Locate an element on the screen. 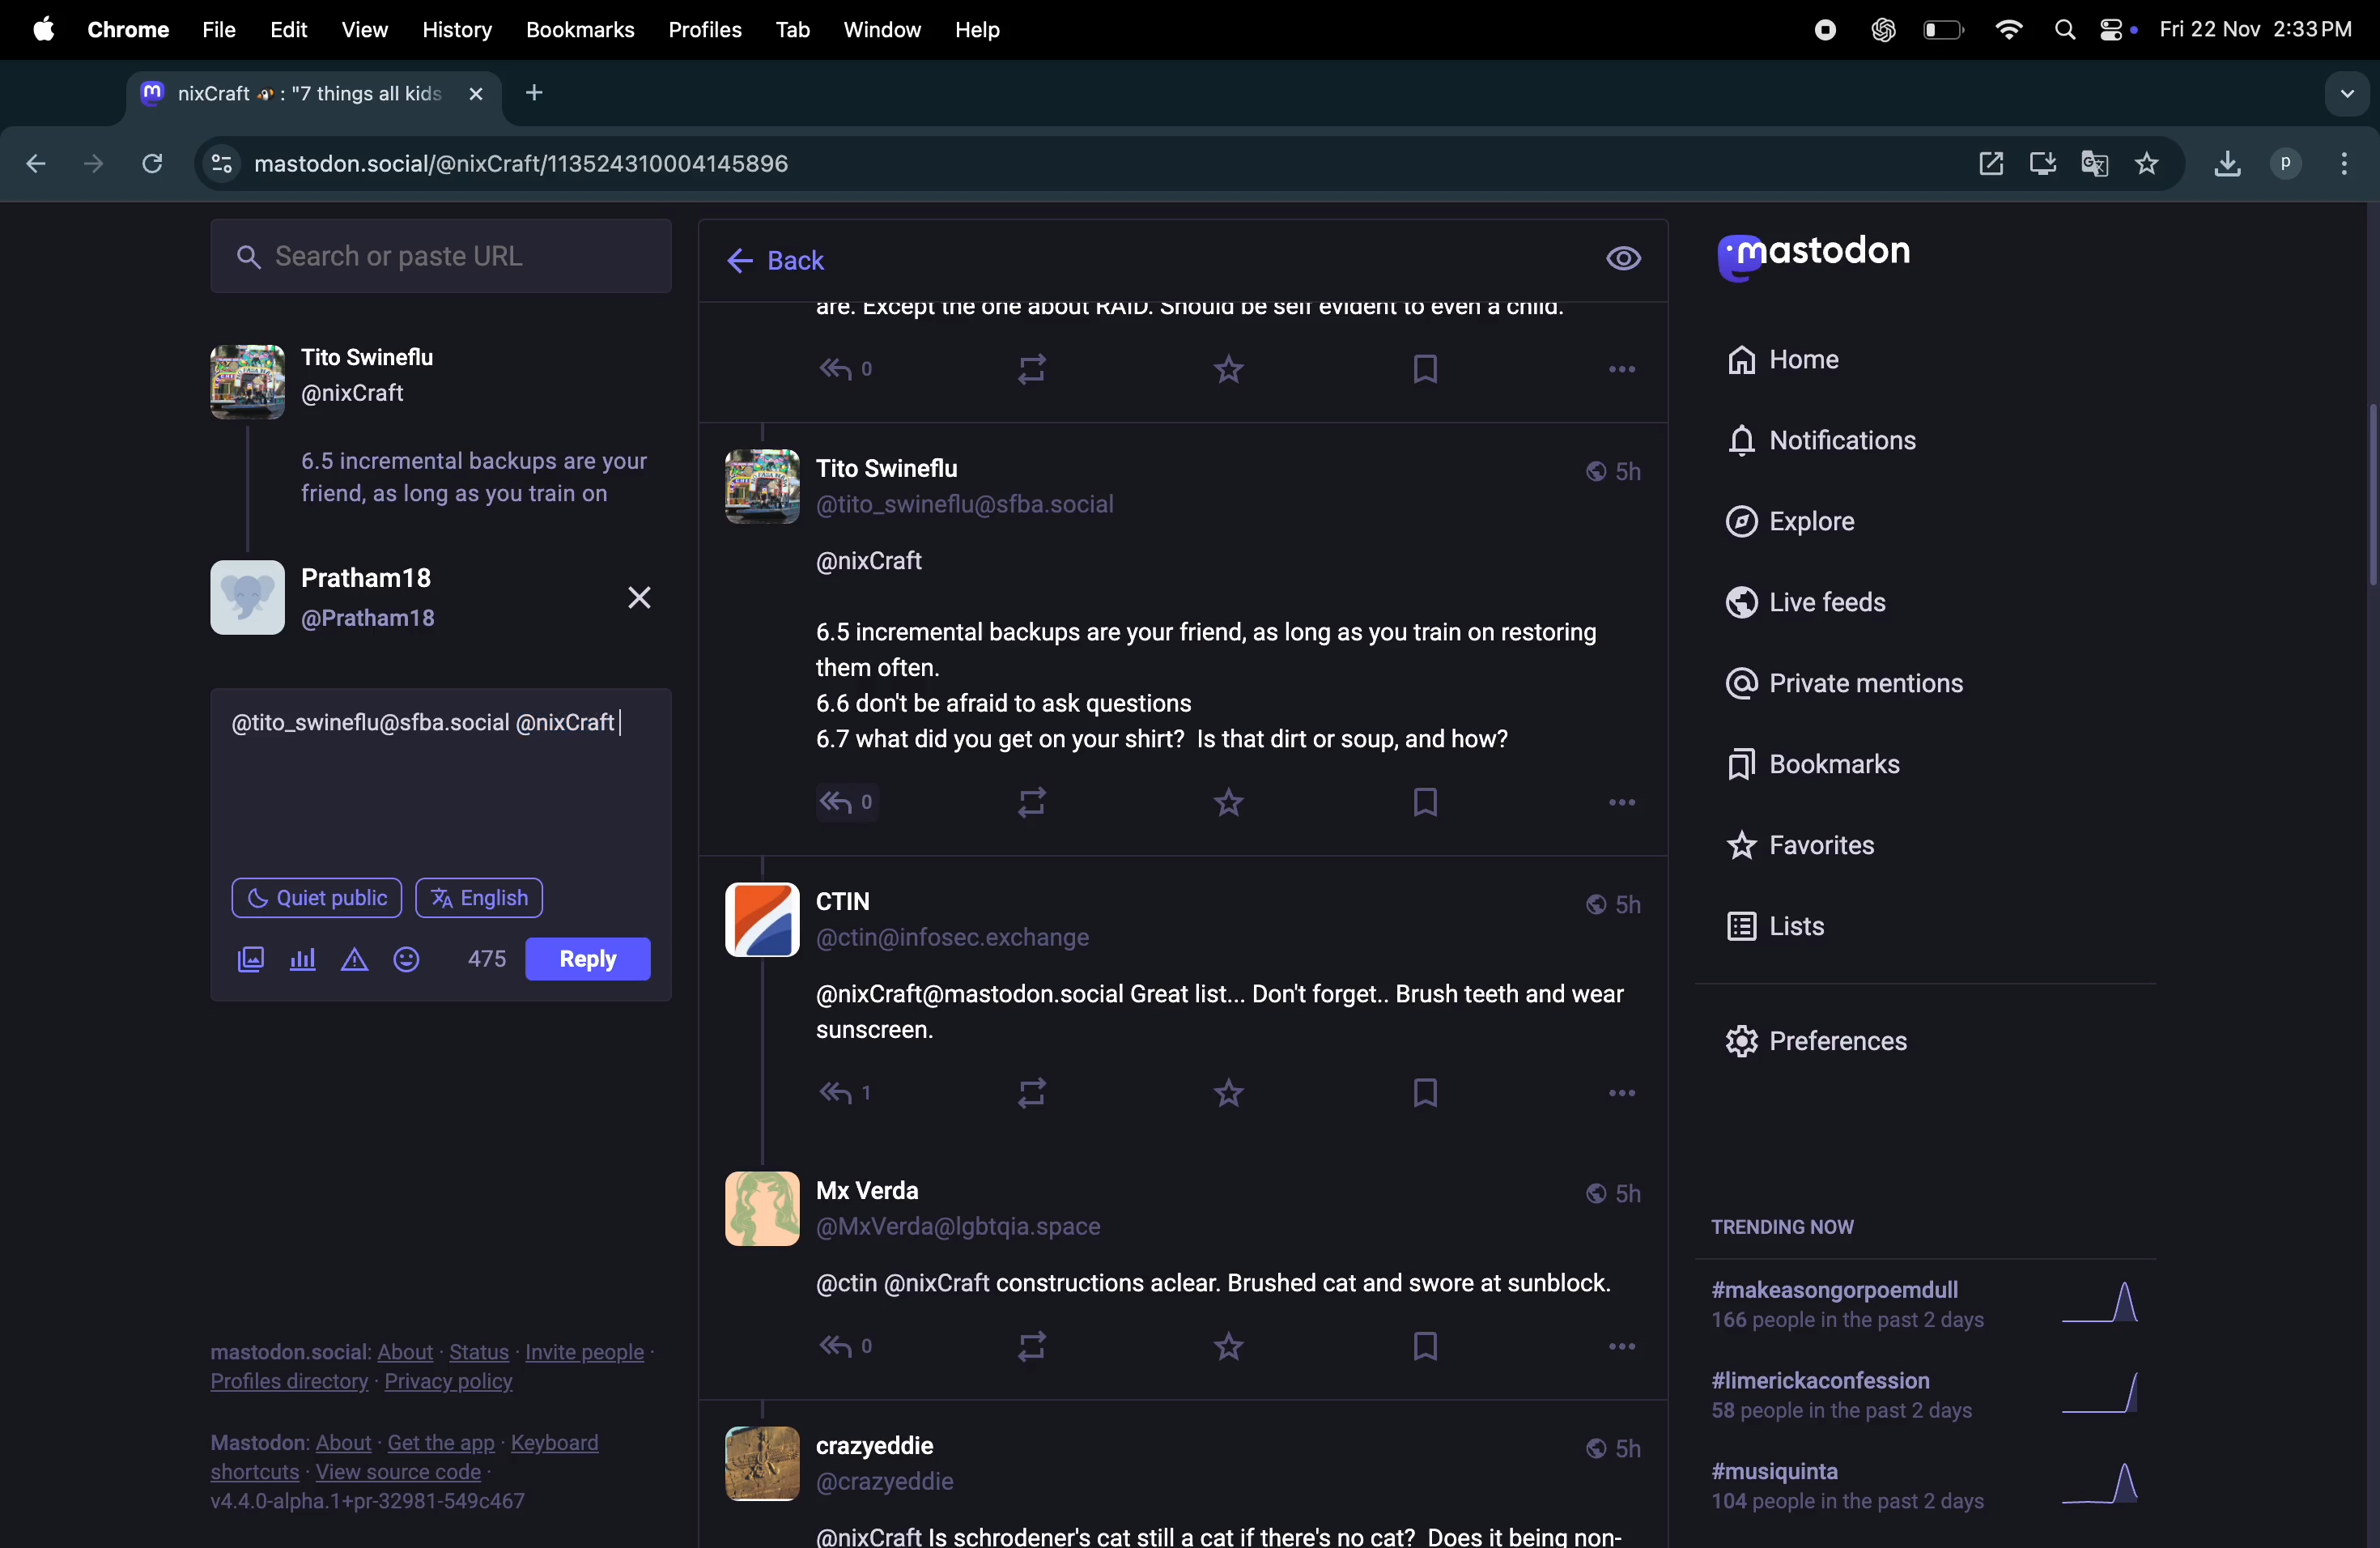 This screenshot has width=2380, height=1548. bookmark is located at coordinates (581, 31).